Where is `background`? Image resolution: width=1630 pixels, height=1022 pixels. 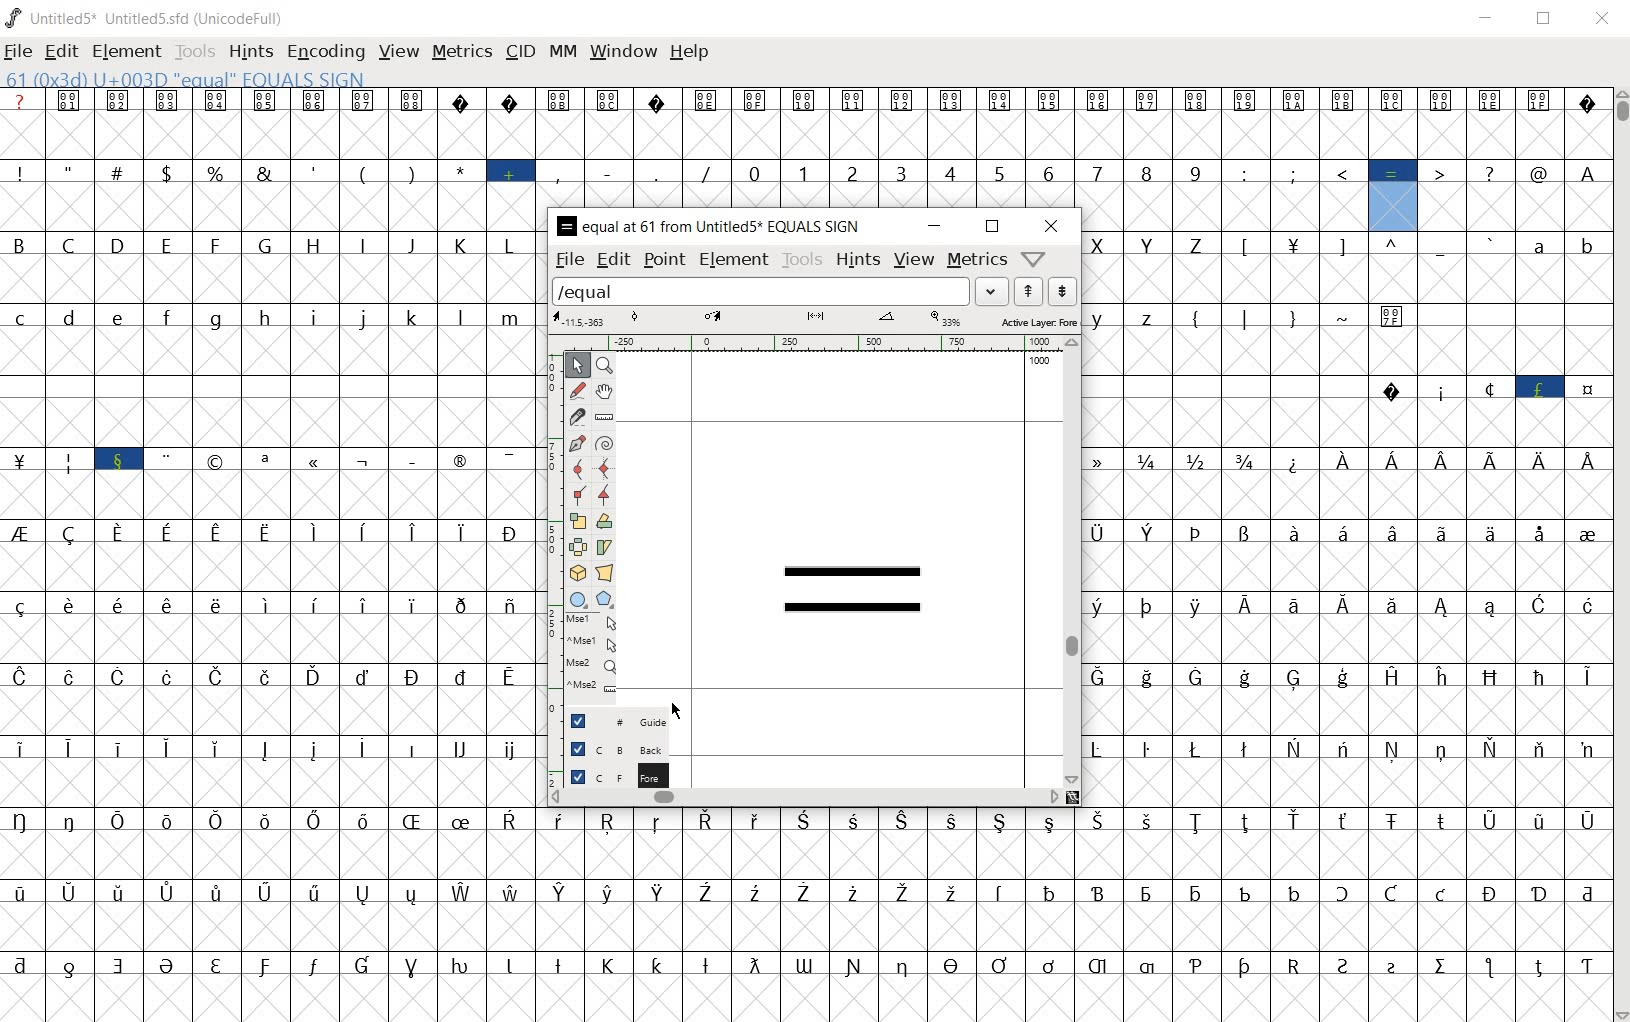 background is located at coordinates (616, 748).